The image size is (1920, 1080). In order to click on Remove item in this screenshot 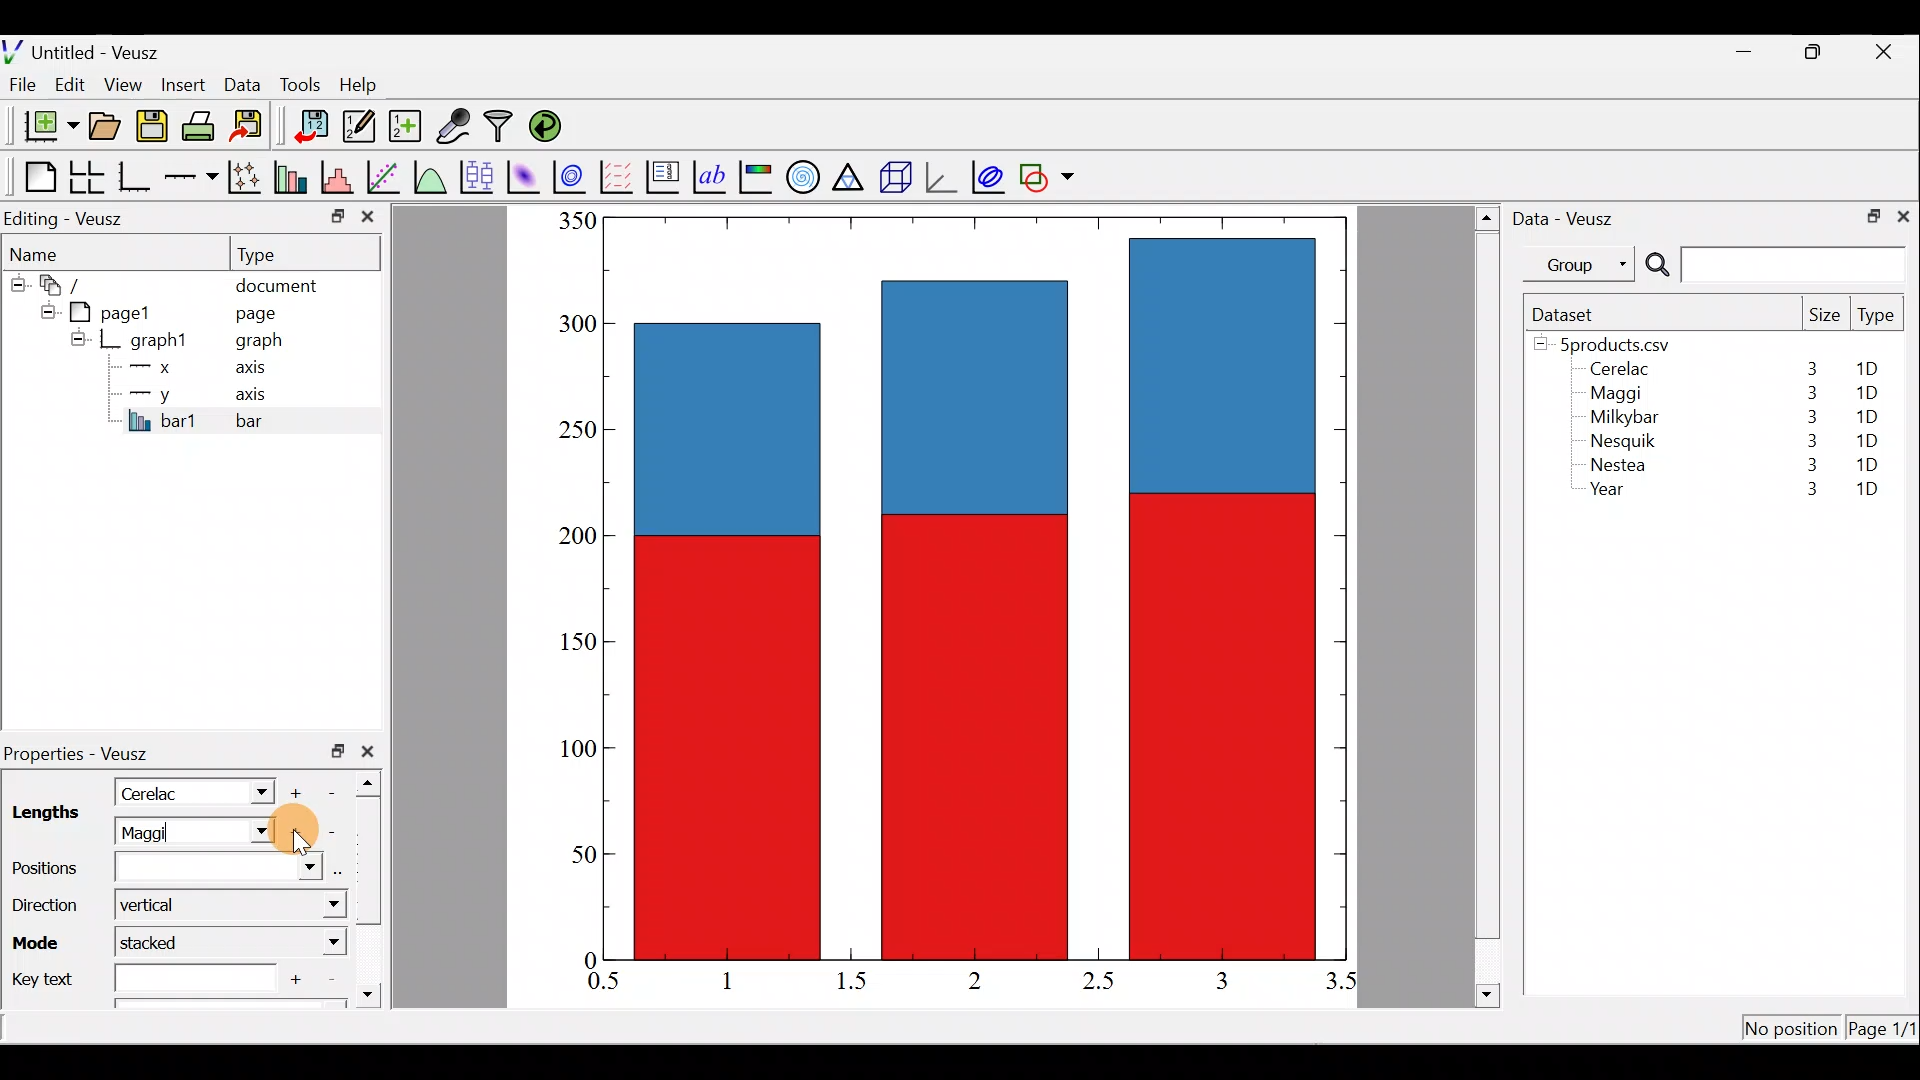, I will do `click(330, 980)`.